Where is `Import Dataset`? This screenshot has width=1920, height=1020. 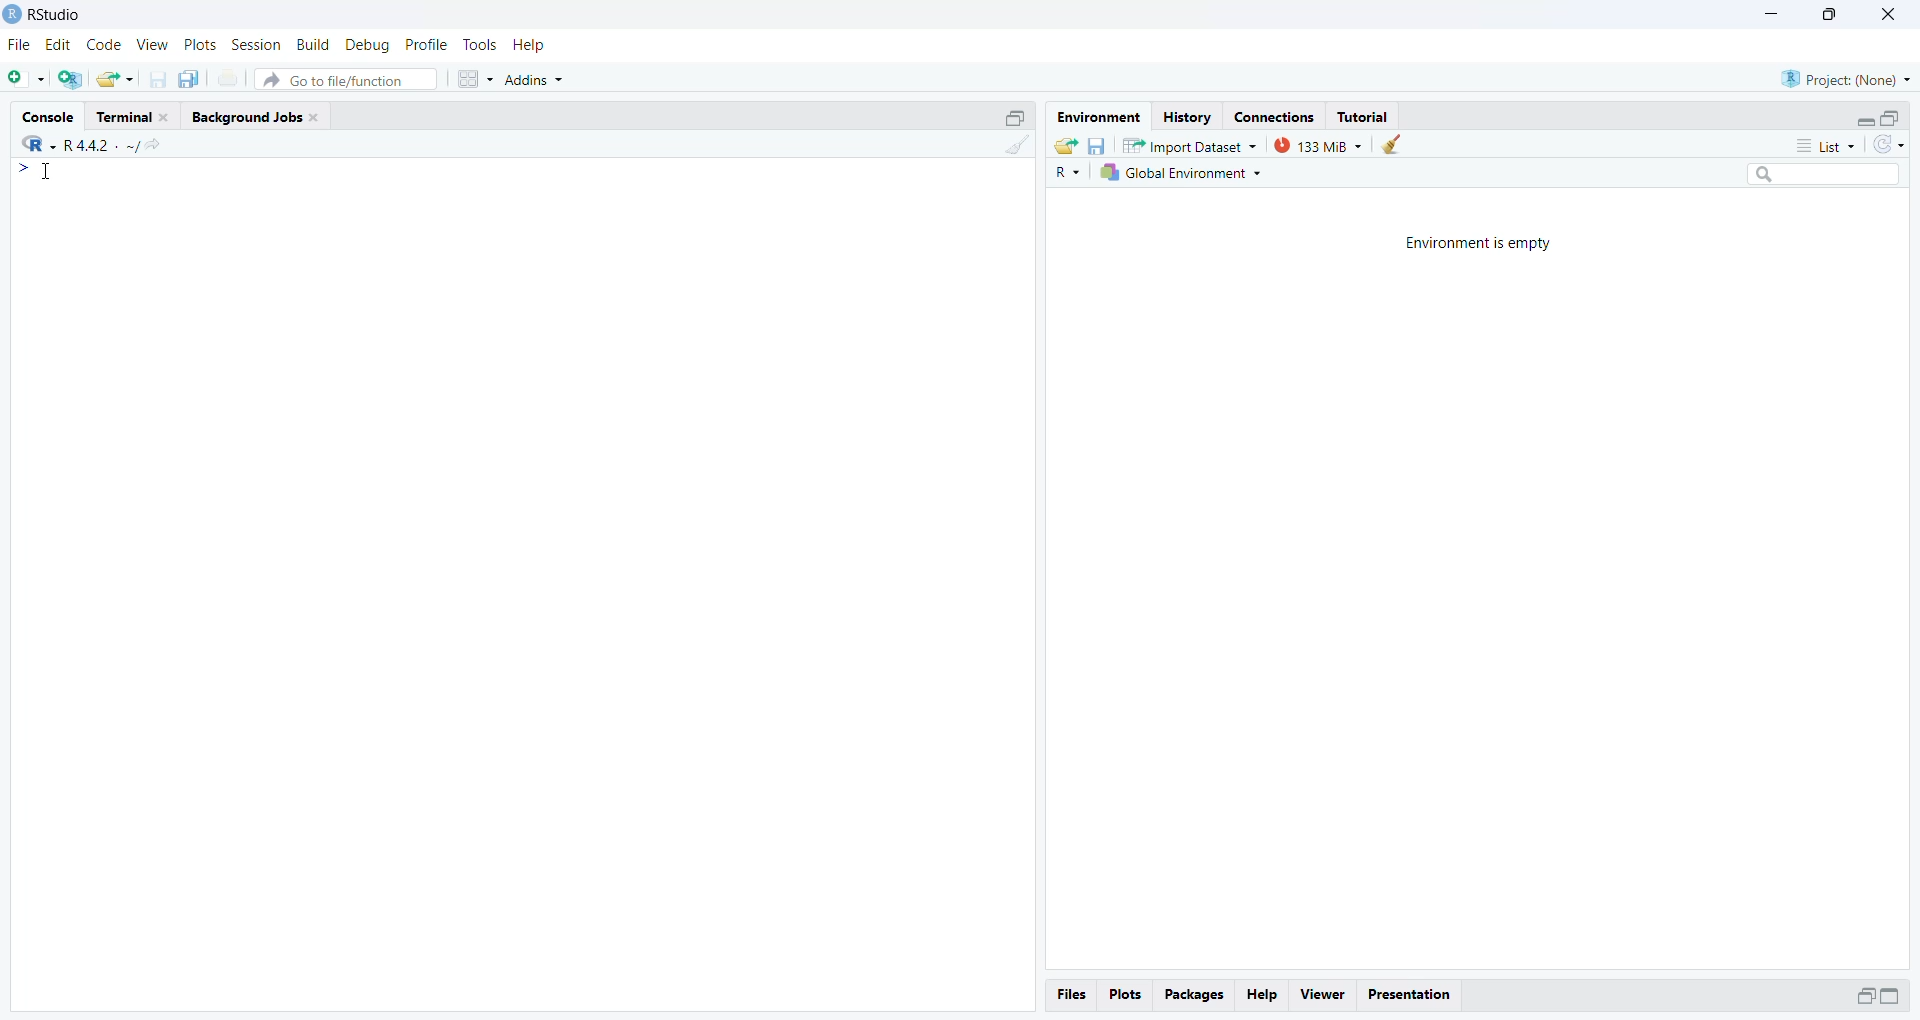 Import Dataset is located at coordinates (1193, 149).